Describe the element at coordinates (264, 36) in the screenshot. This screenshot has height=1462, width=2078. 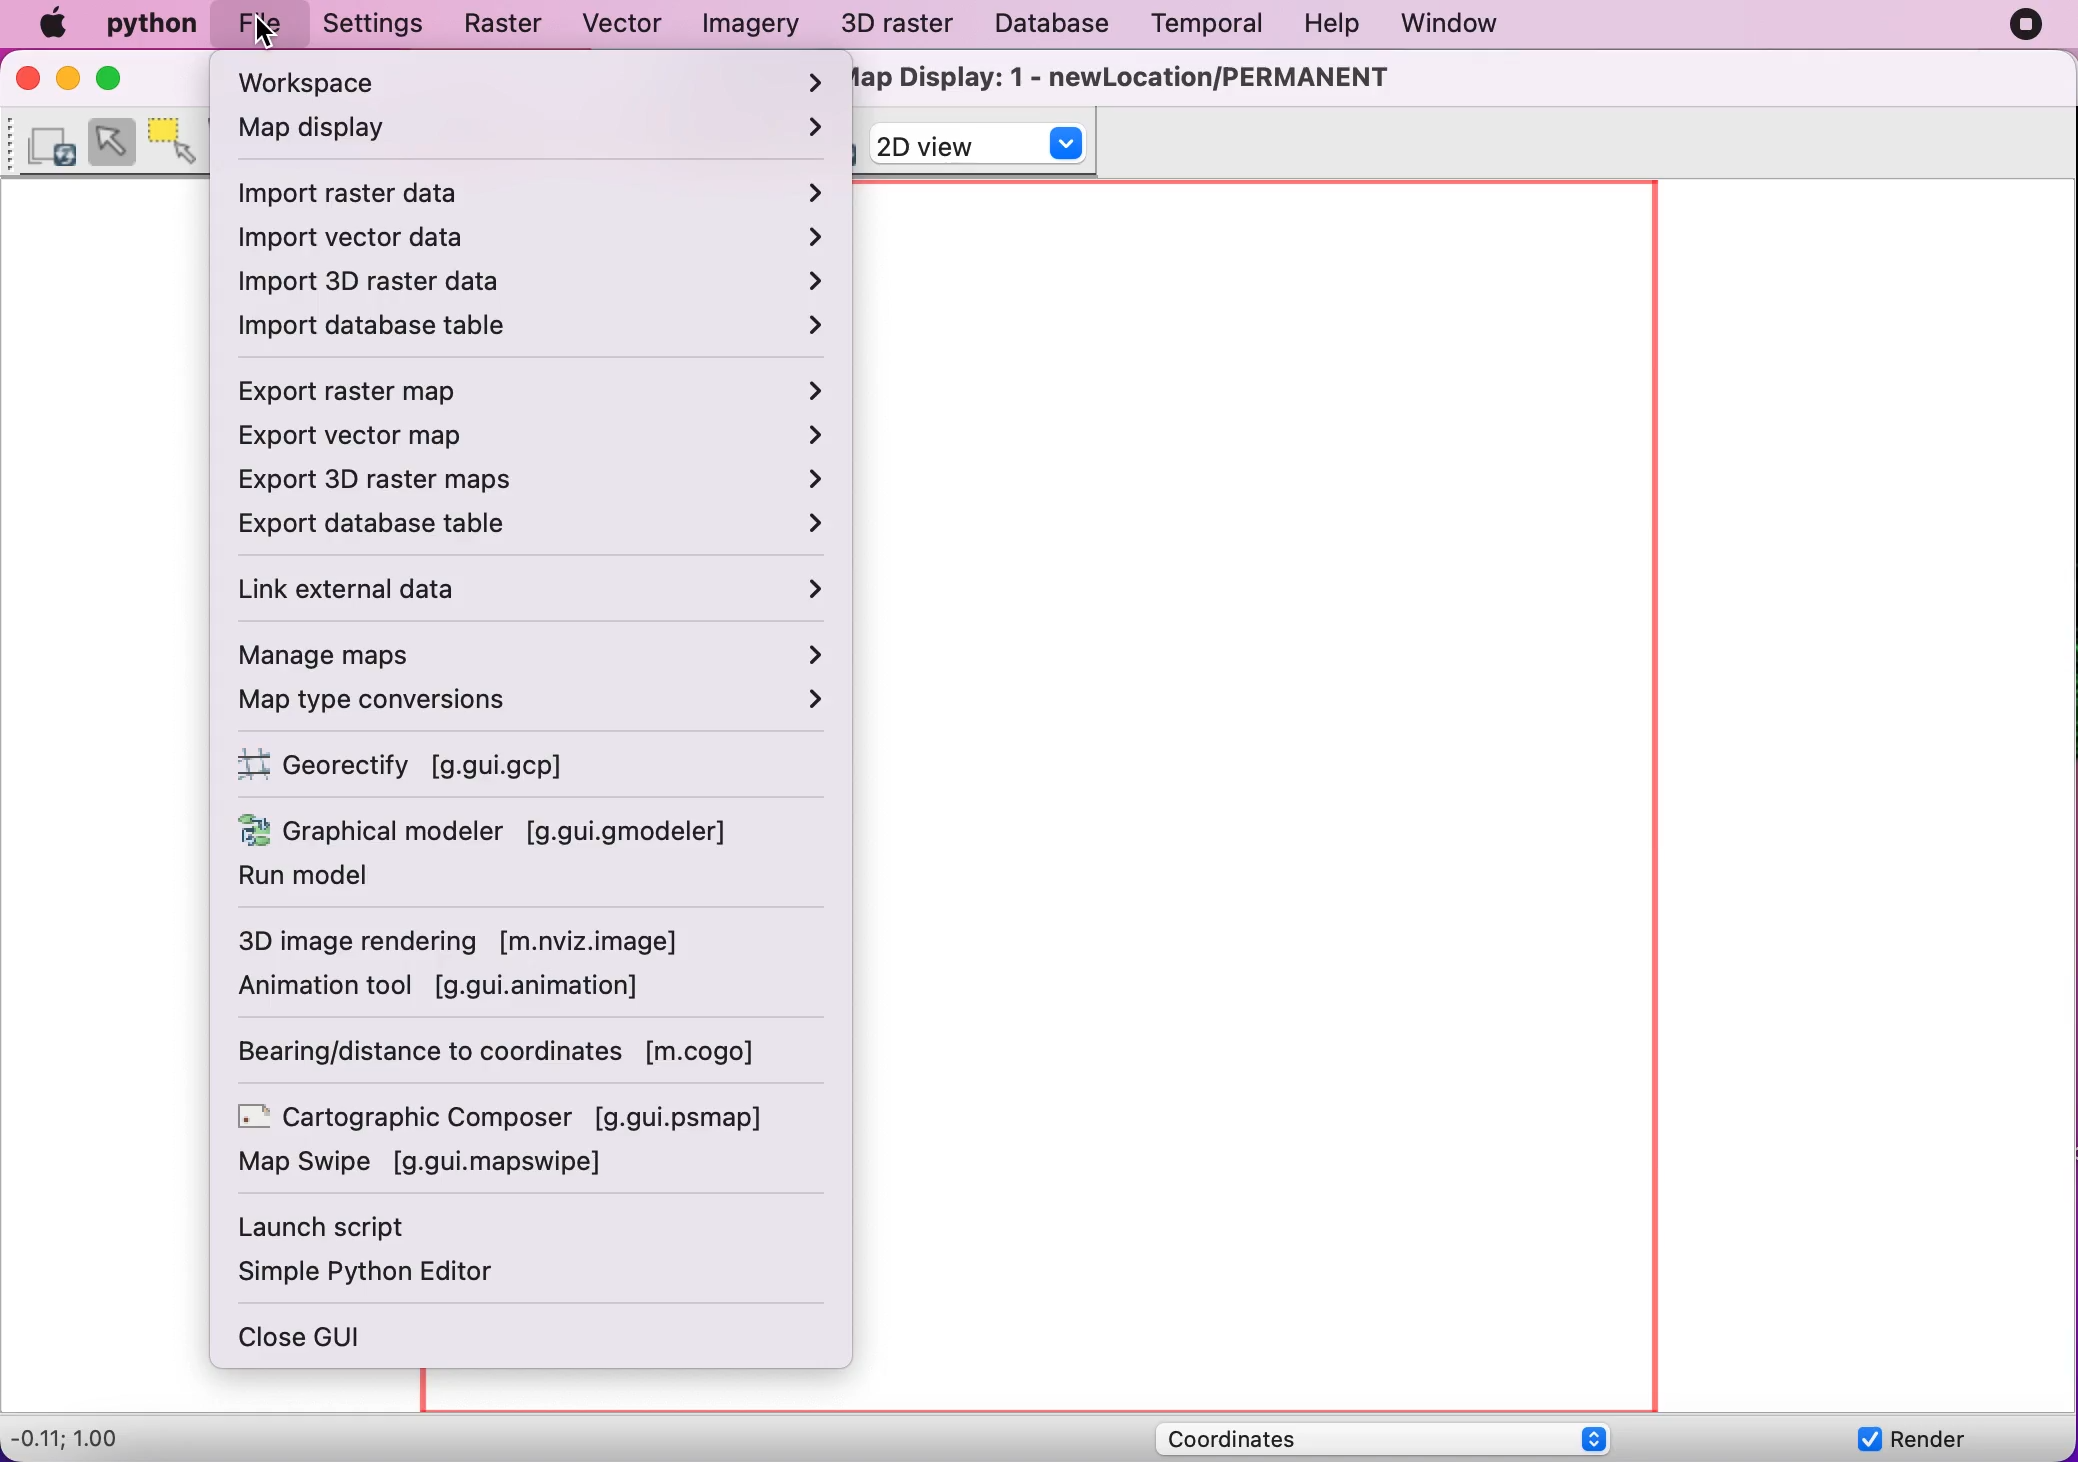
I see `cursor` at that location.